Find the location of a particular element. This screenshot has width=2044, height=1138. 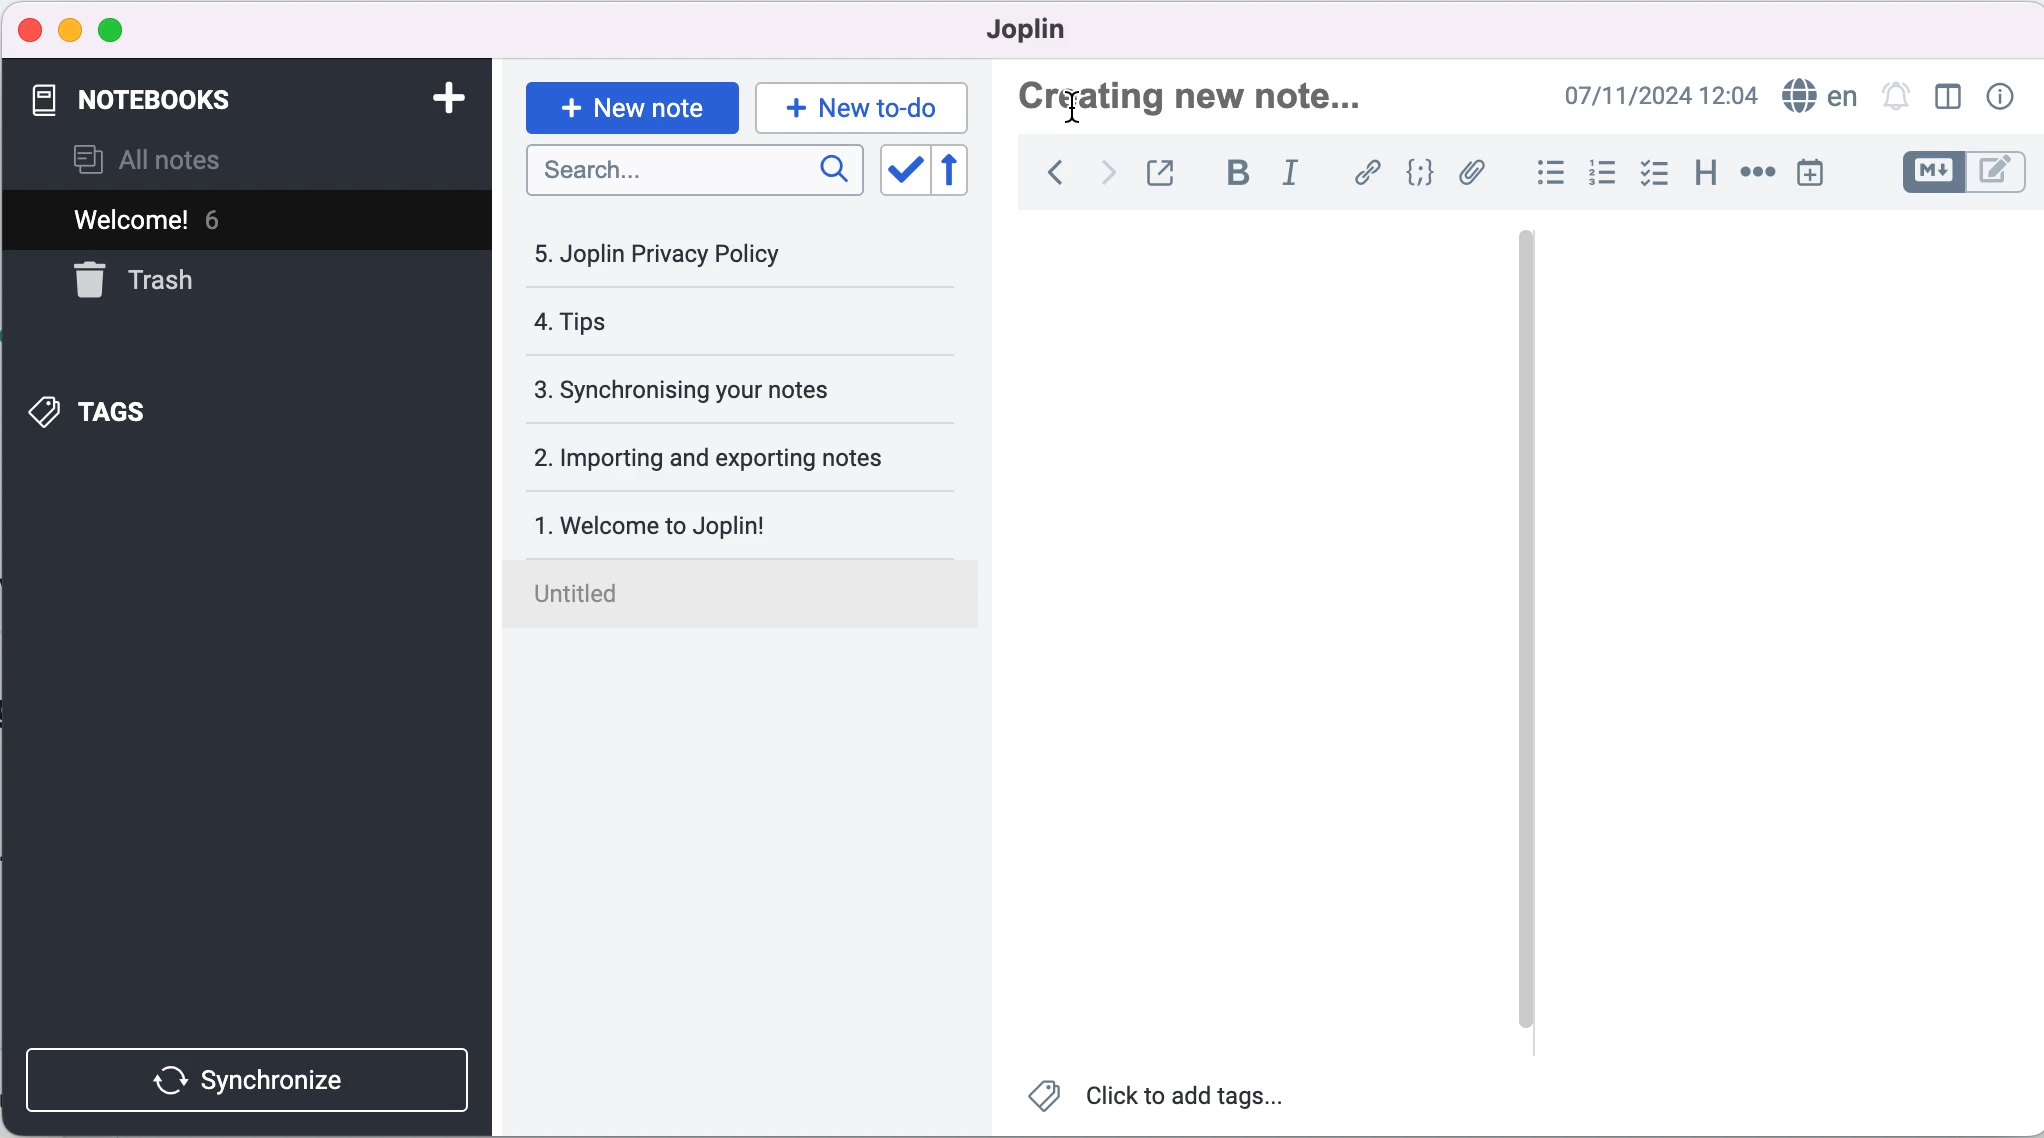

close is located at coordinates (31, 27).